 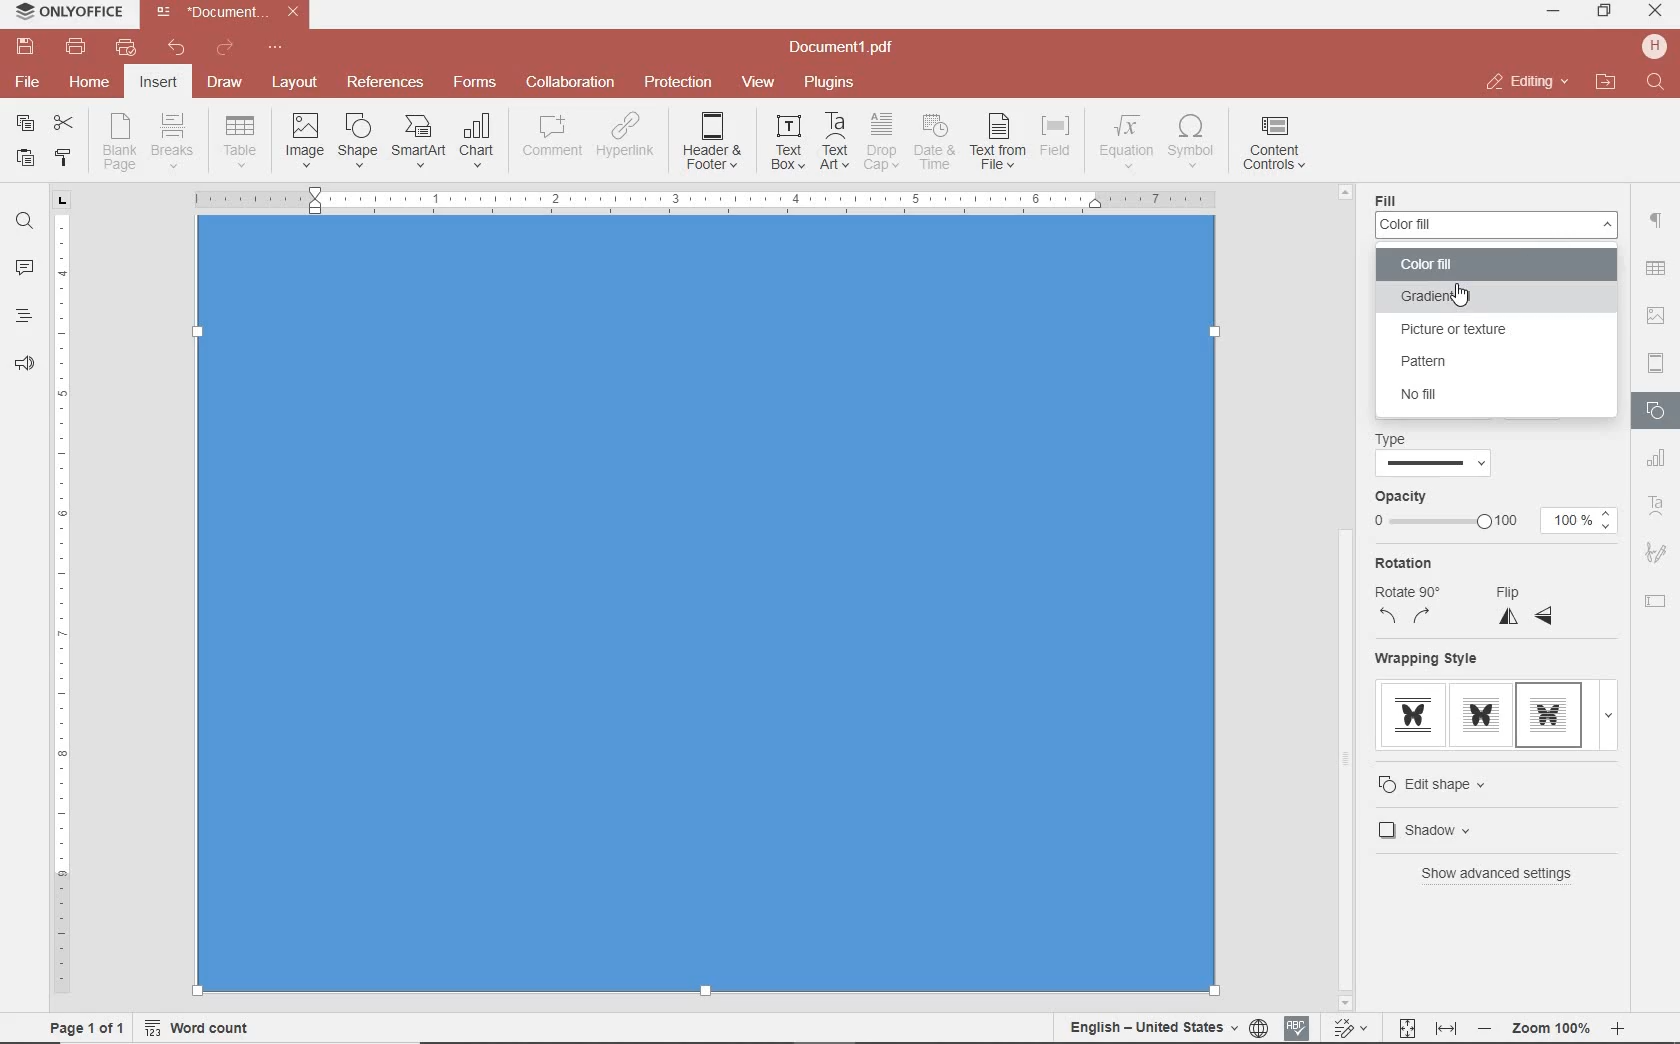 What do you see at coordinates (119, 141) in the screenshot?
I see `INSERT BLANK PAGE` at bounding box center [119, 141].